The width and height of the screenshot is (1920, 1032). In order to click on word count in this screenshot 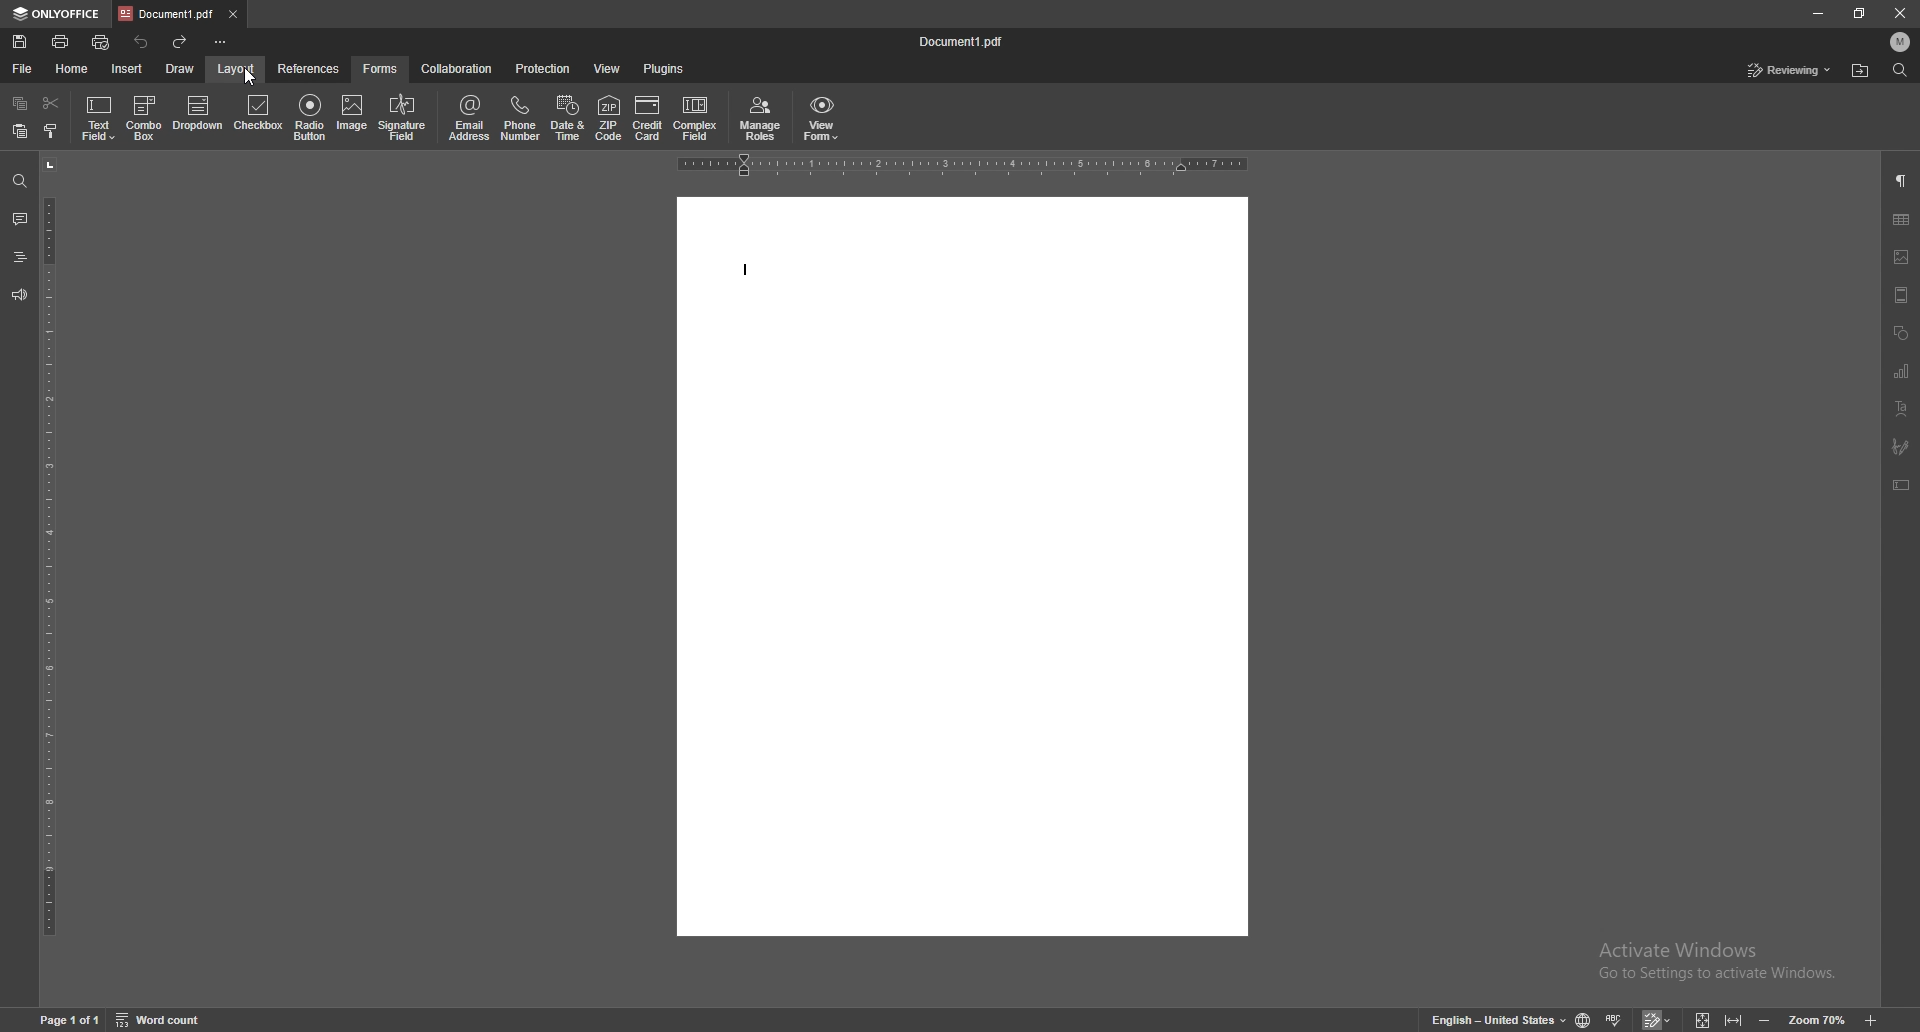, I will do `click(159, 1020)`.